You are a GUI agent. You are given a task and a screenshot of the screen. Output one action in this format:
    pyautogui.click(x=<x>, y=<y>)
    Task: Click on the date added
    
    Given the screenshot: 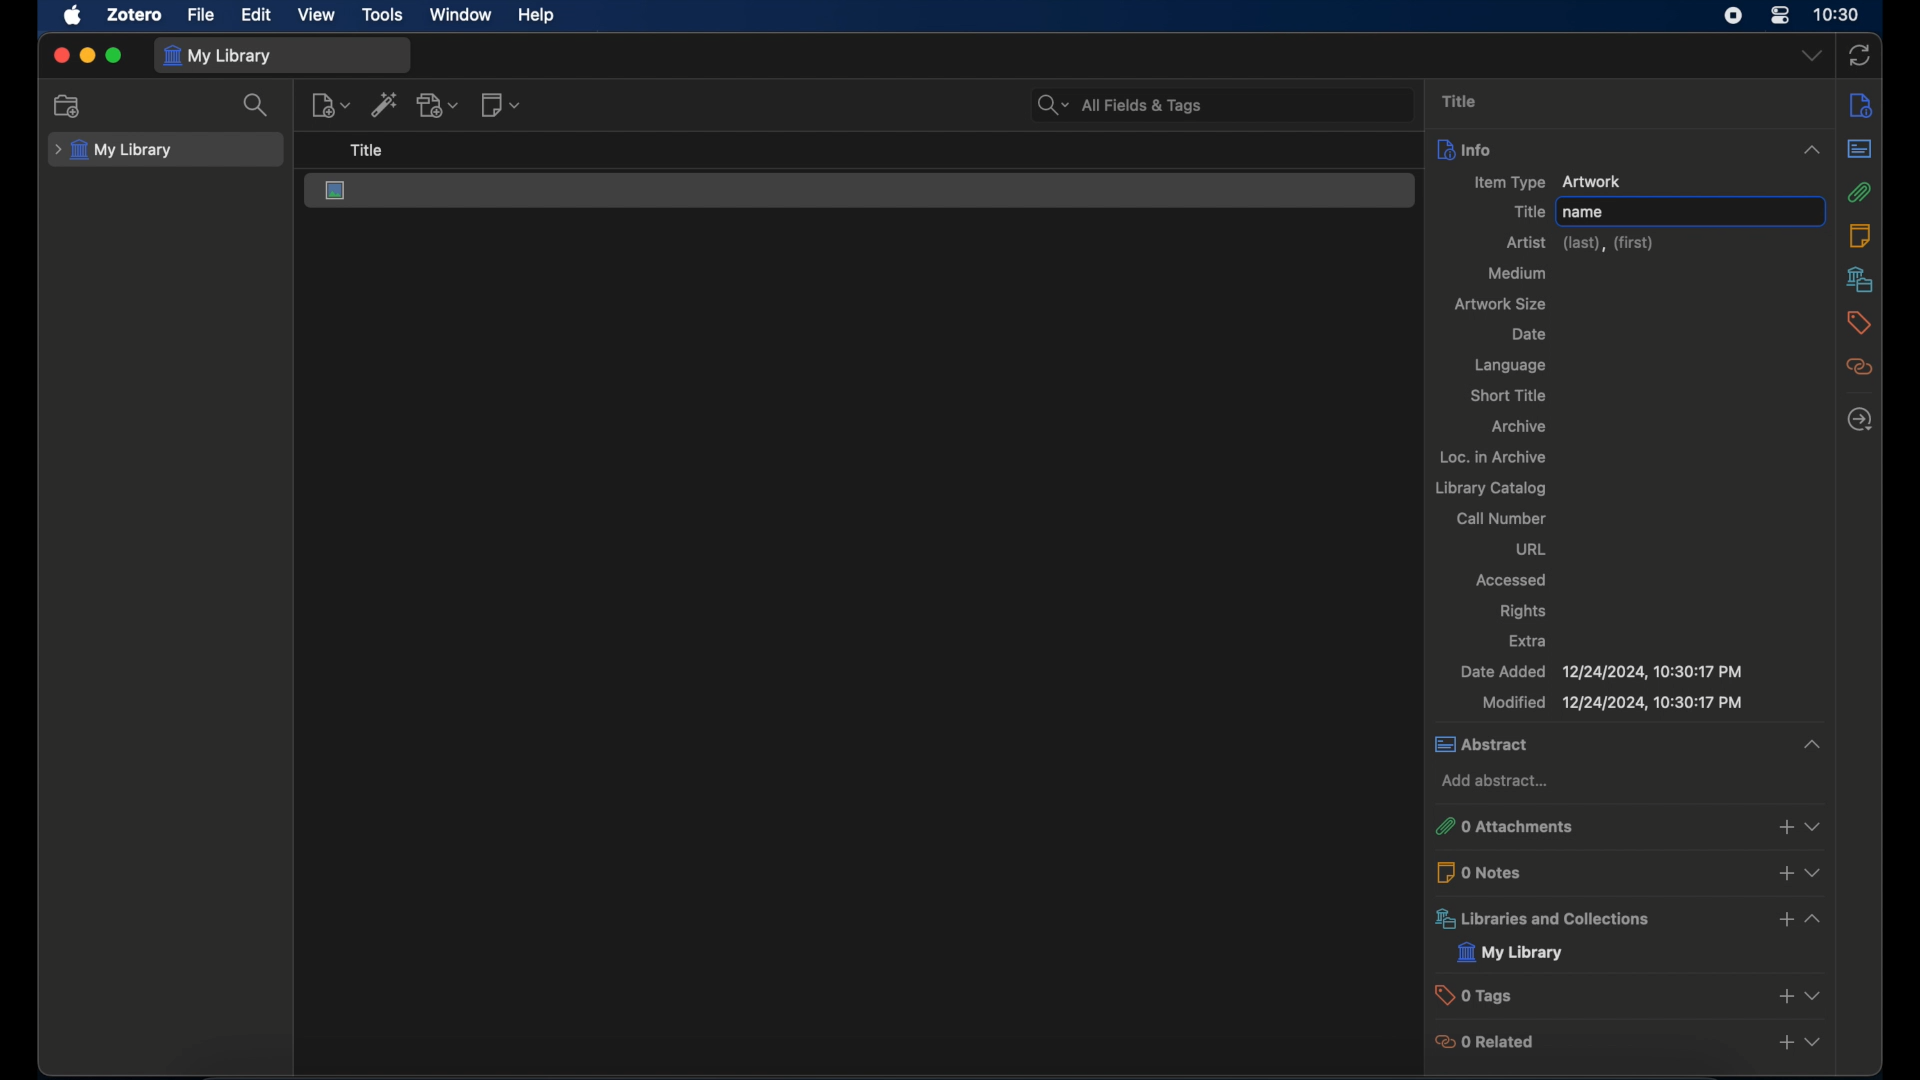 What is the action you would take?
    pyautogui.click(x=1601, y=671)
    